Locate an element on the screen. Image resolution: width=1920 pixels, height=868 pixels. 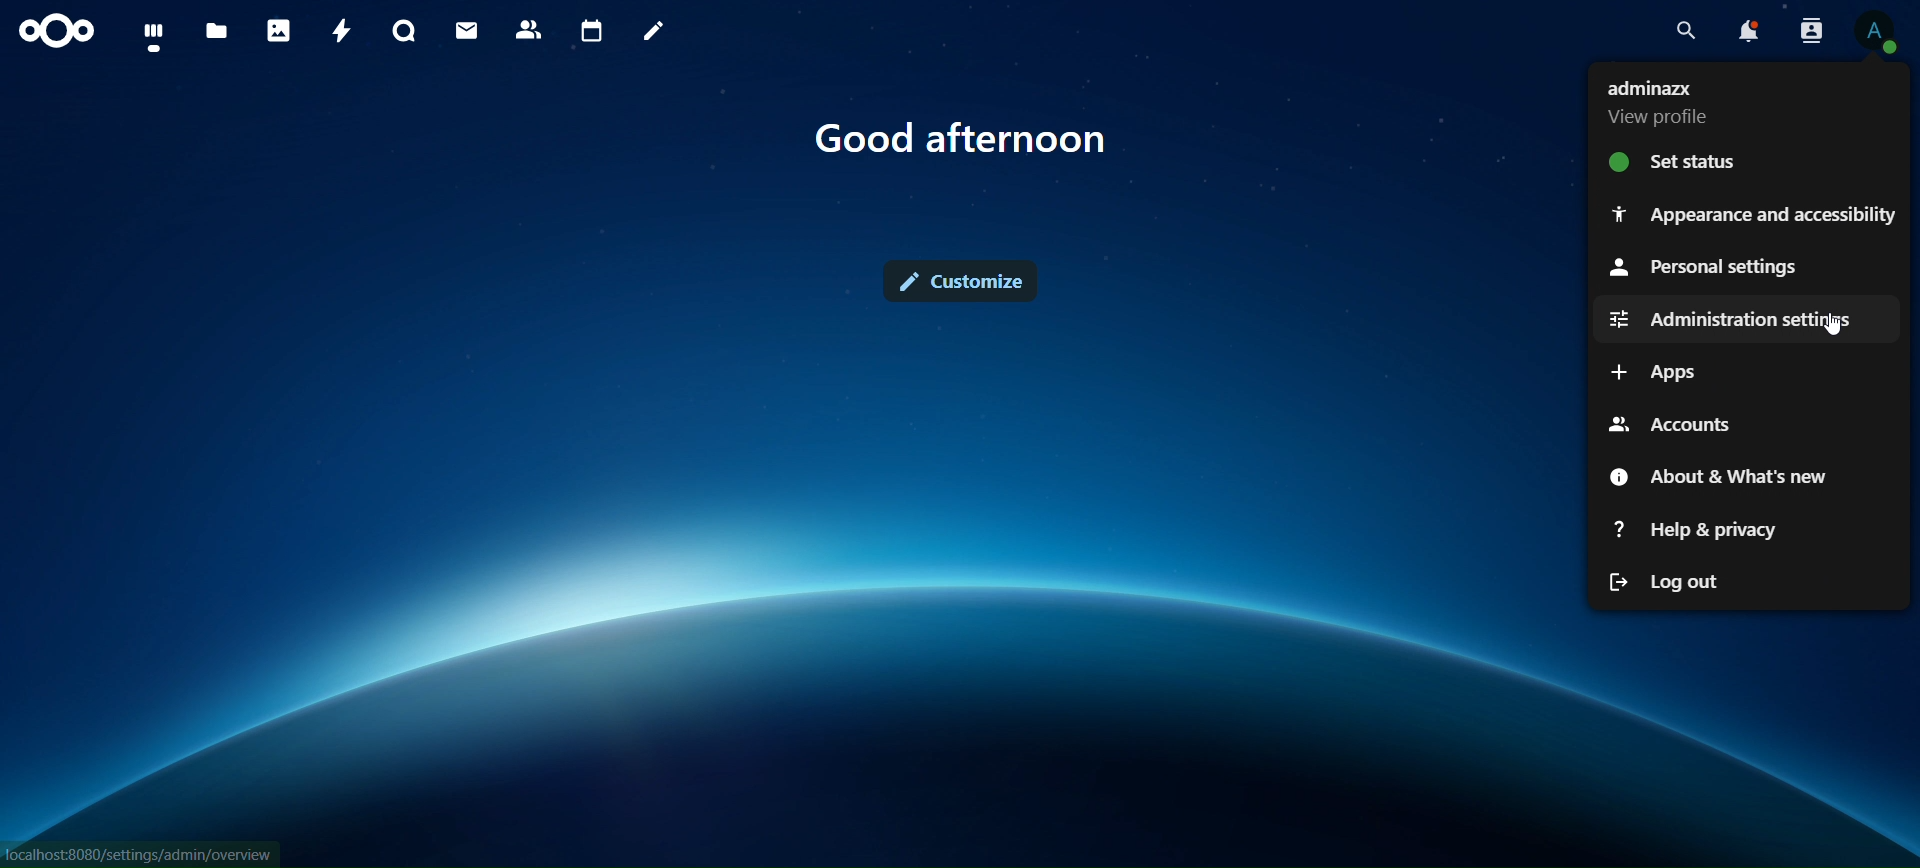
customize is located at coordinates (962, 281).